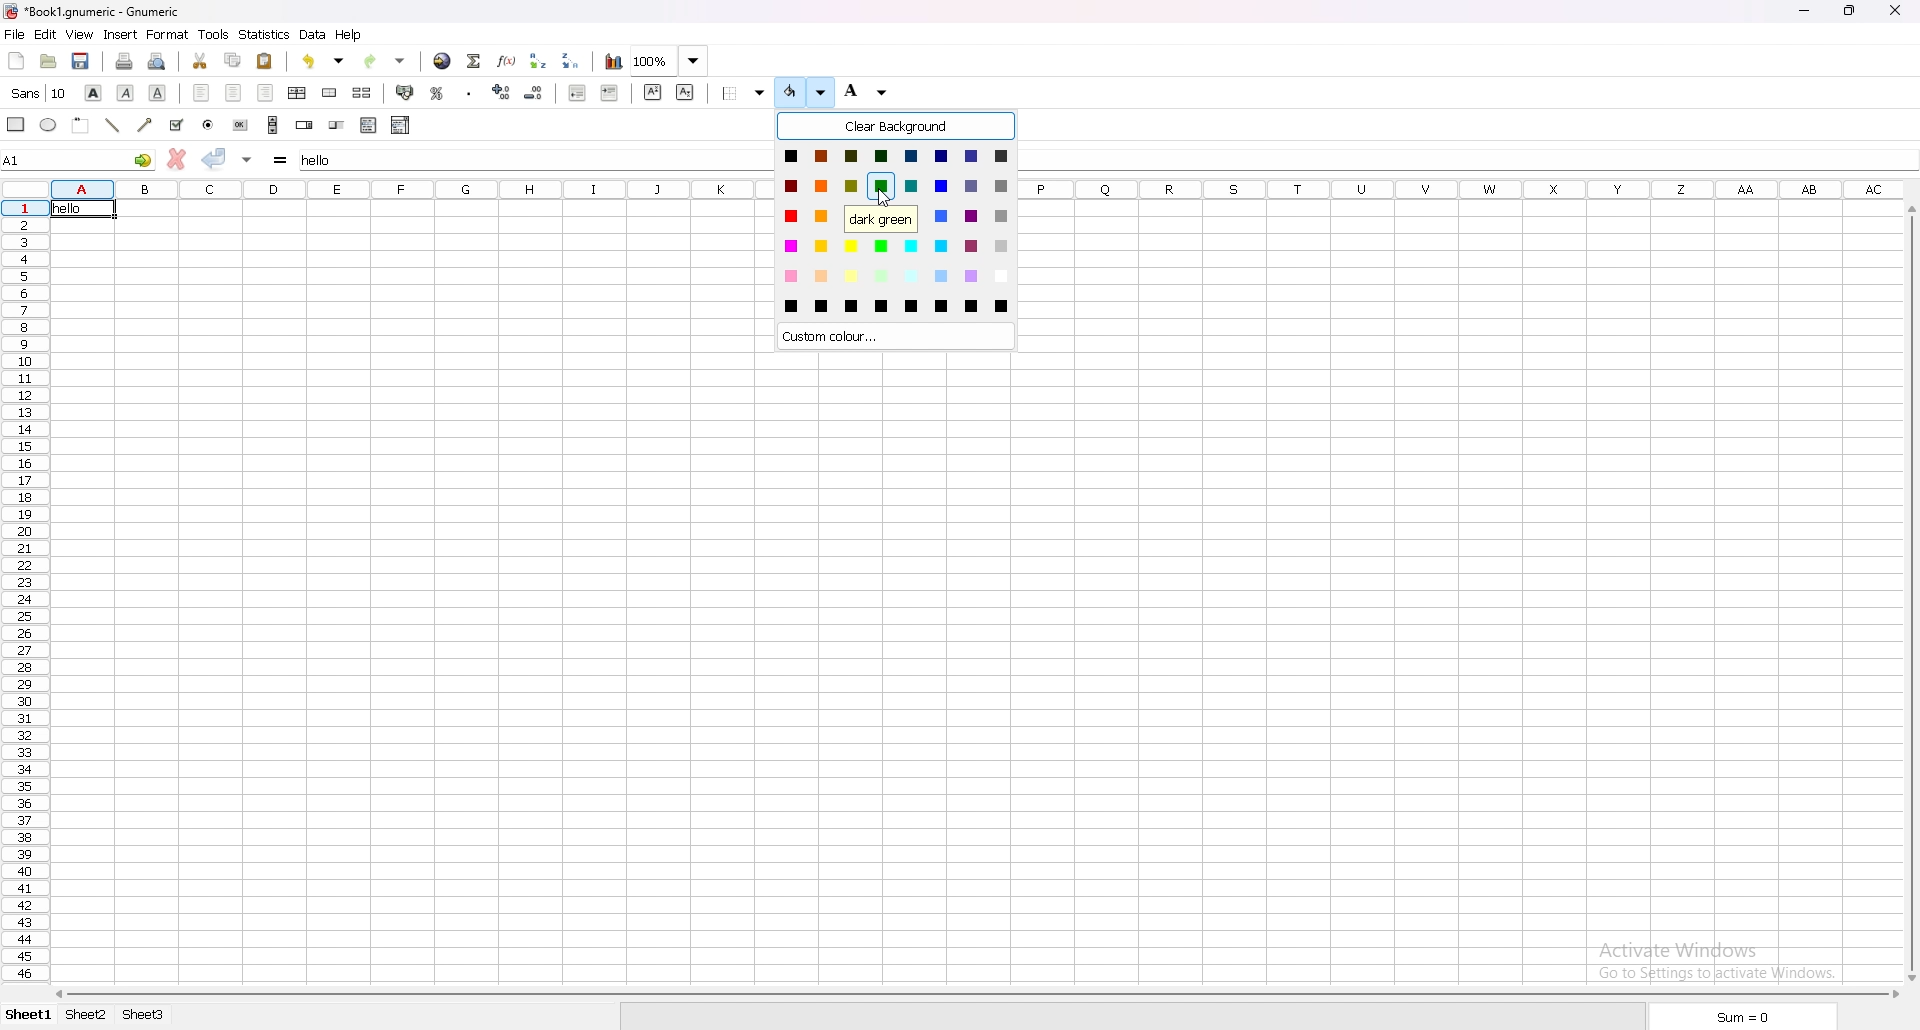  I want to click on custom color, so click(895, 336).